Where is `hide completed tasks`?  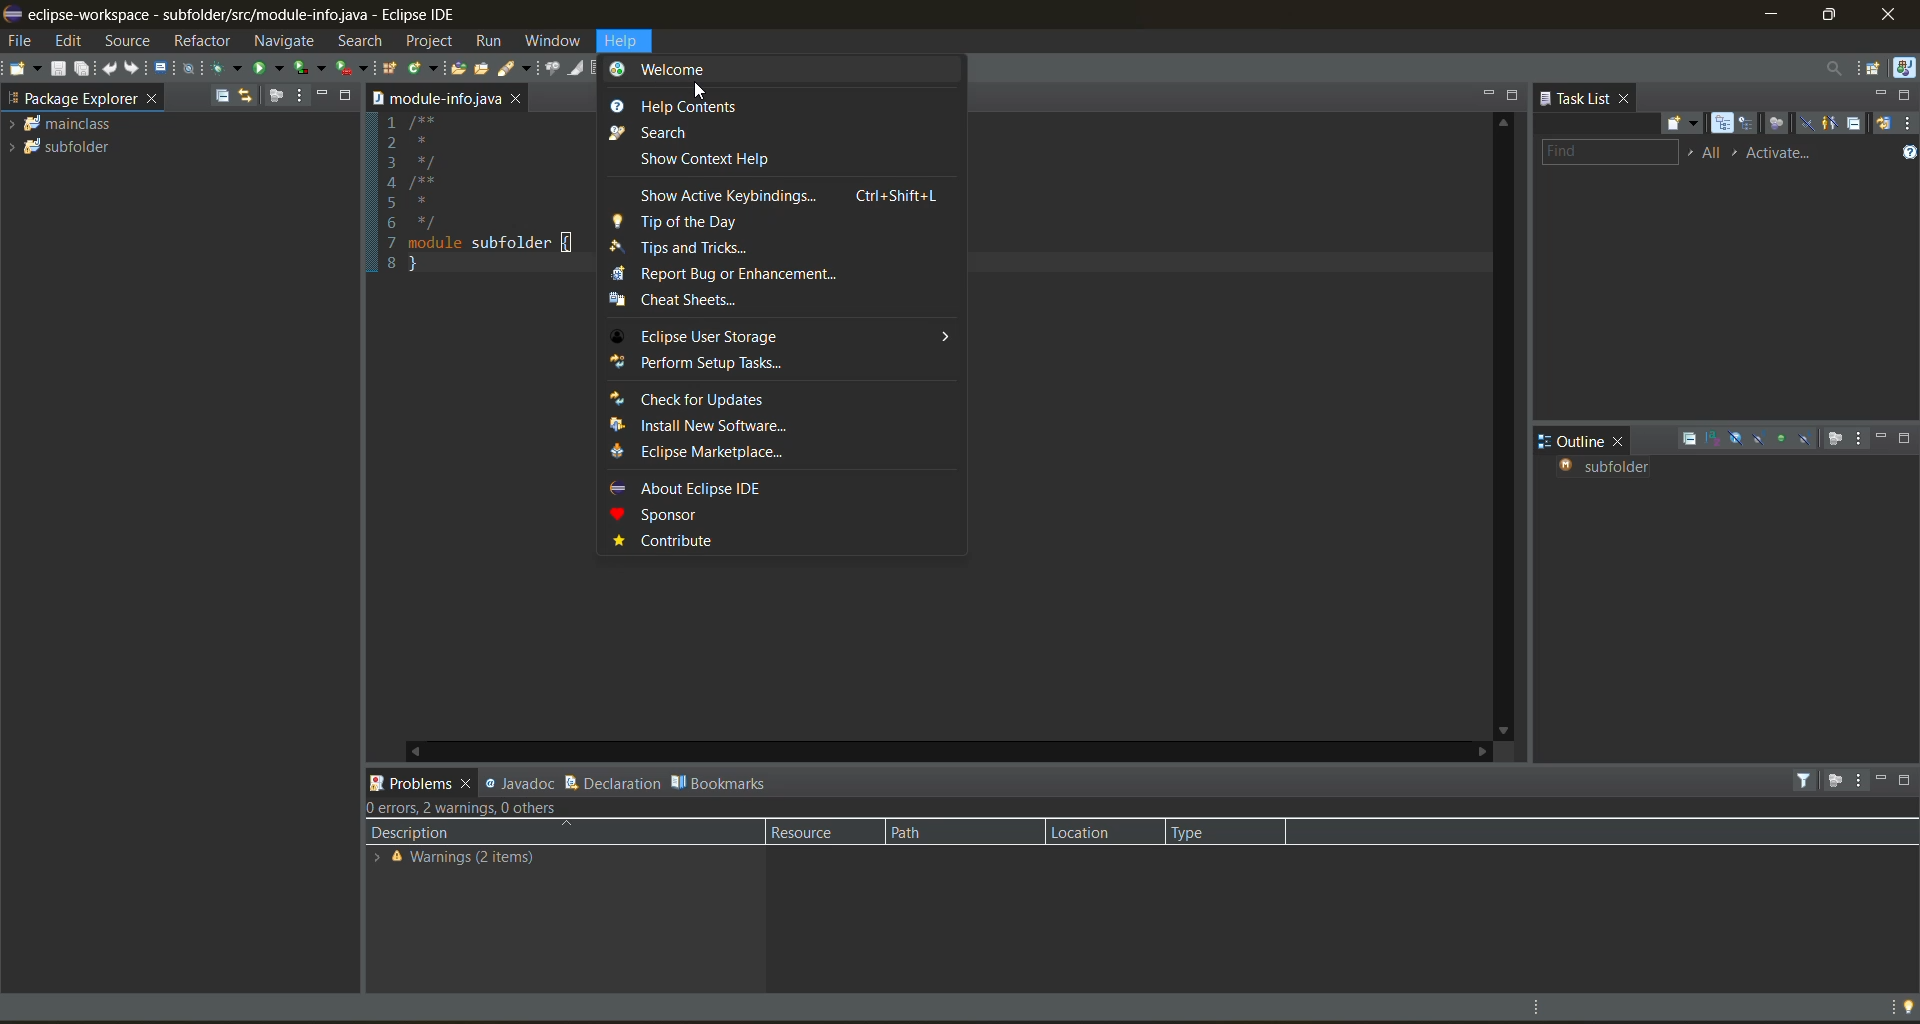
hide completed tasks is located at coordinates (1808, 123).